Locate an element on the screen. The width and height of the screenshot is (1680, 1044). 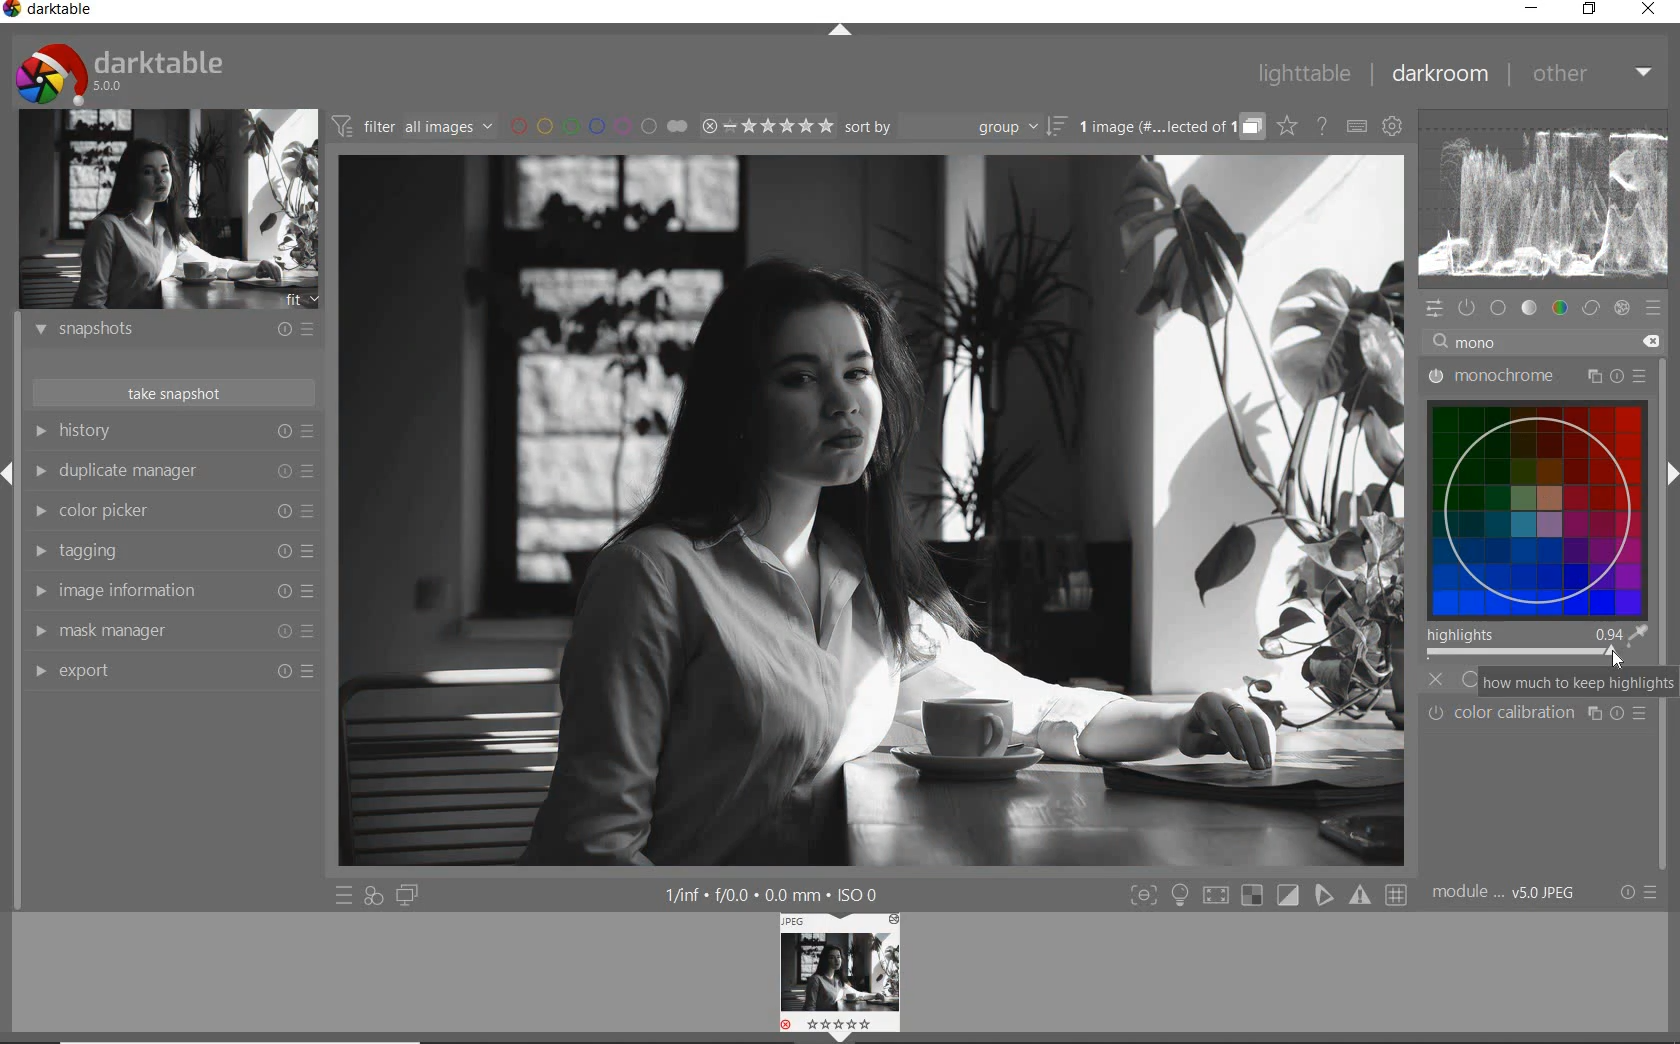
Expand/Collapse is located at coordinates (1670, 474).